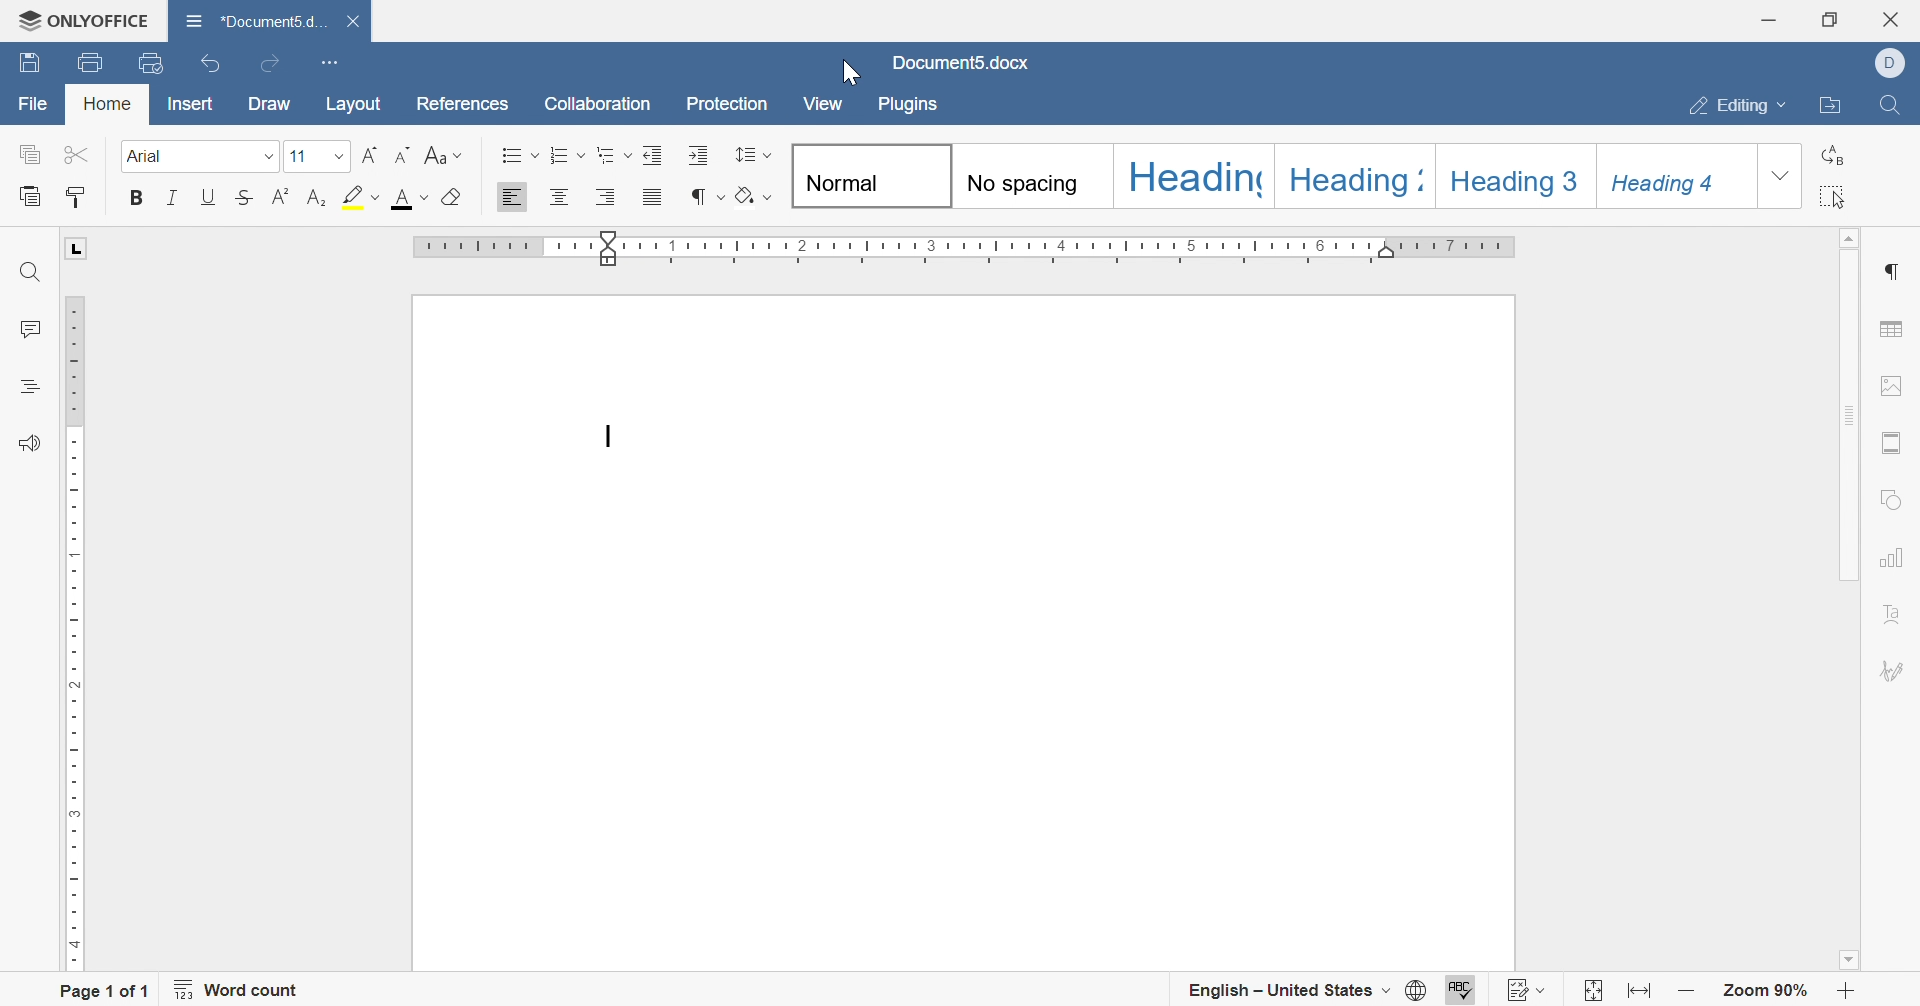 The height and width of the screenshot is (1006, 1920). I want to click on spell checking, so click(1467, 990).